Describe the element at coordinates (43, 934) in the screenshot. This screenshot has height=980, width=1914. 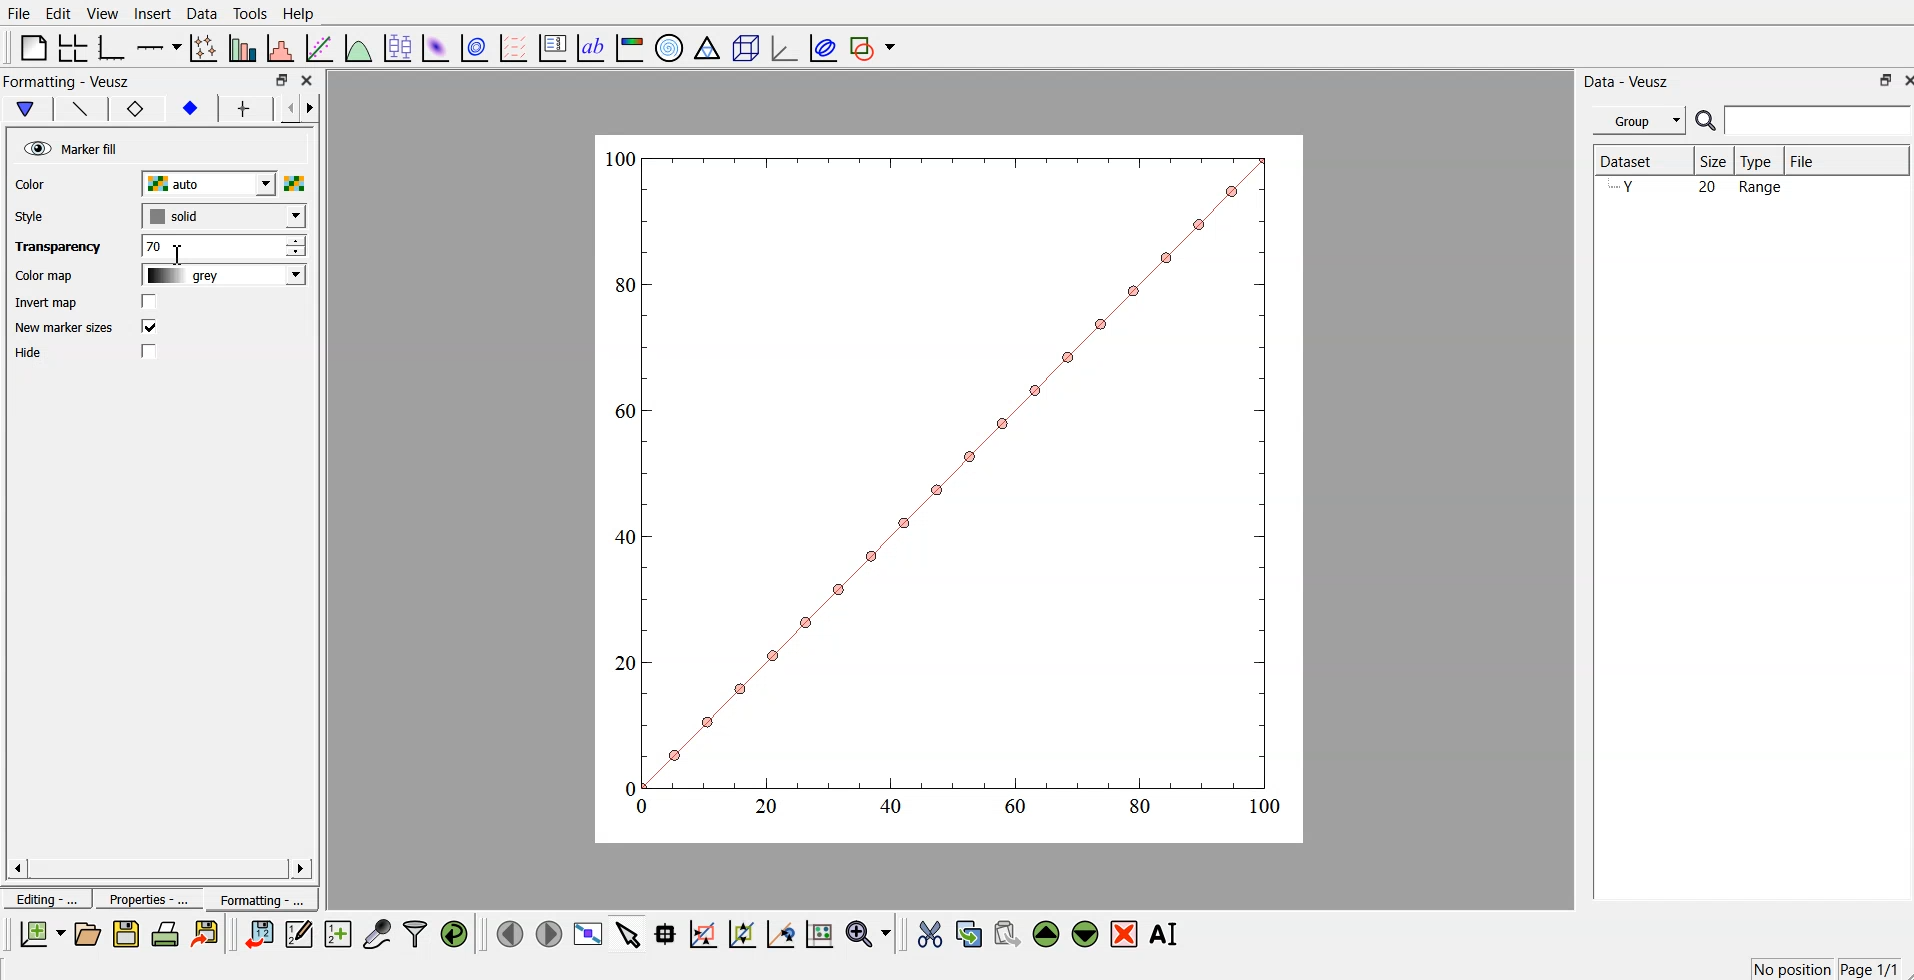
I see `New document` at that location.